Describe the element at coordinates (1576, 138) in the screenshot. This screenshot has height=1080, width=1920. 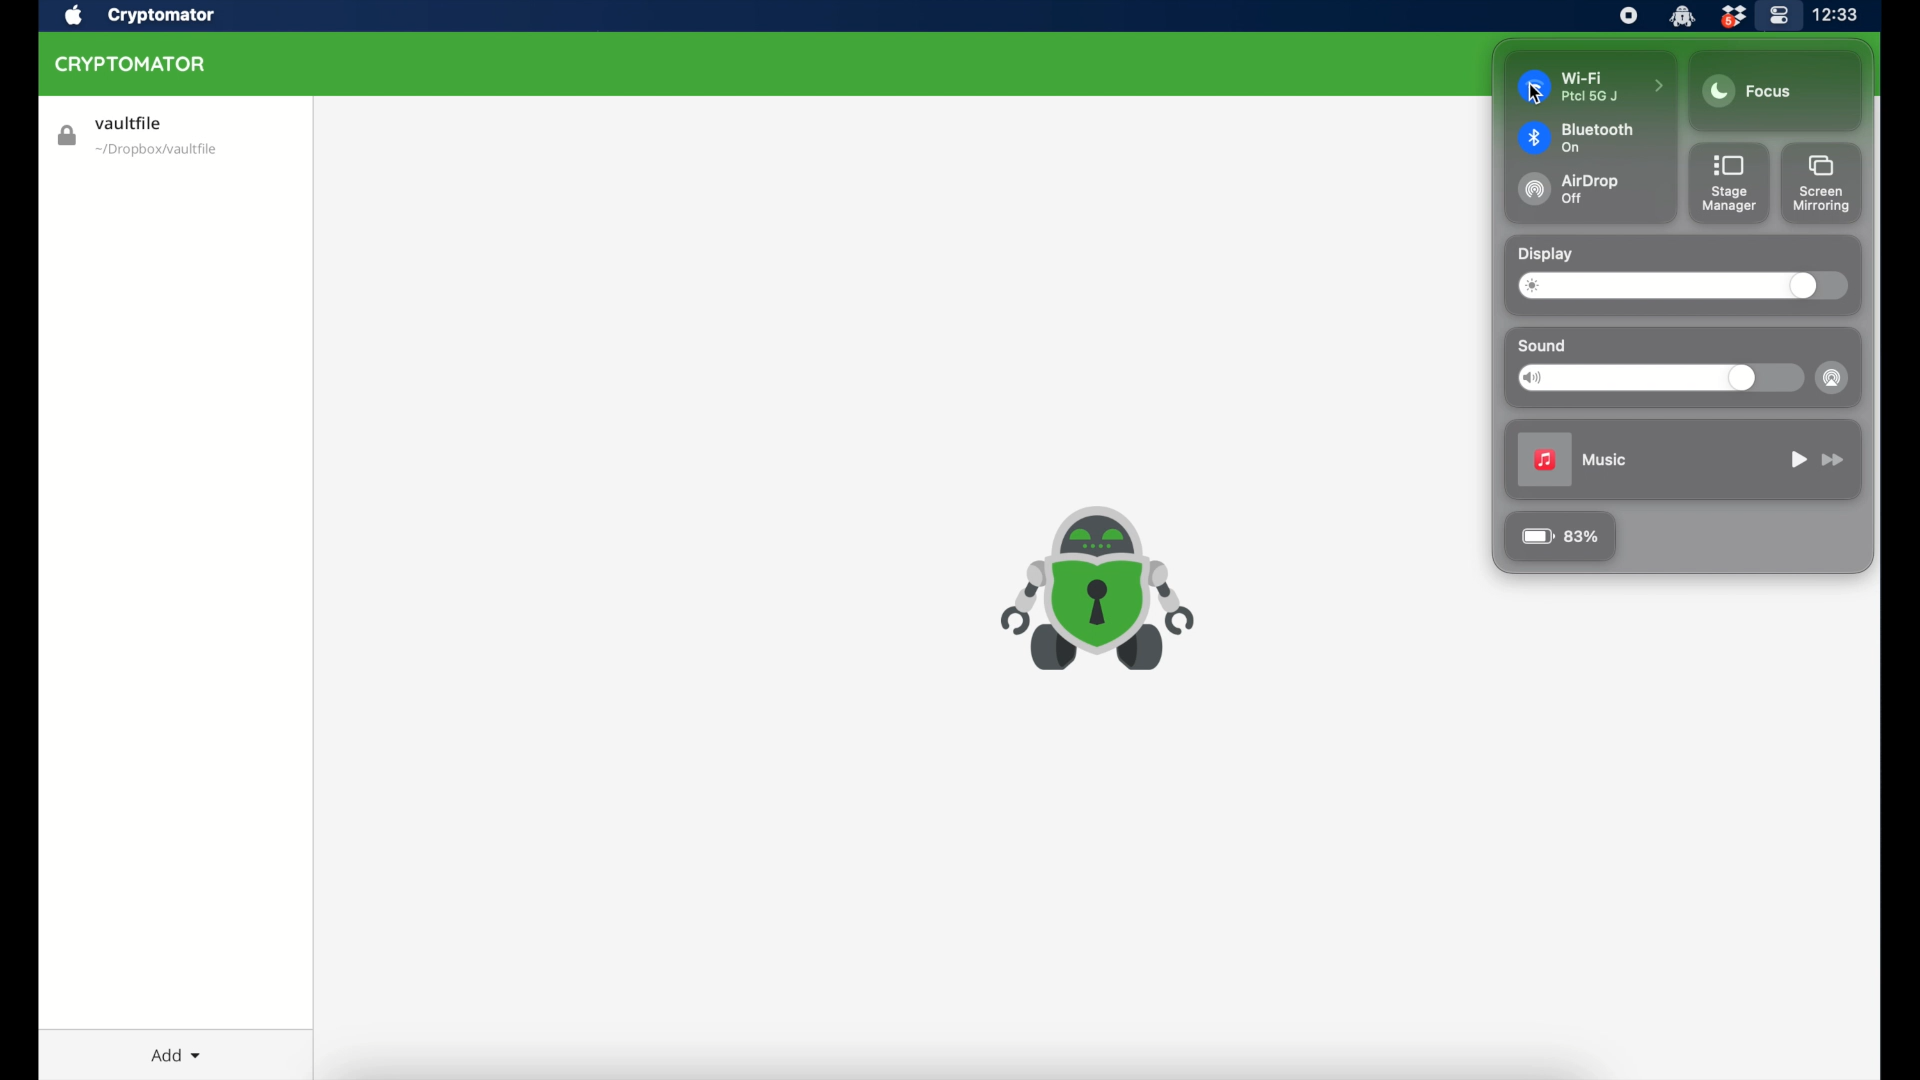
I see `bluetooth` at that location.